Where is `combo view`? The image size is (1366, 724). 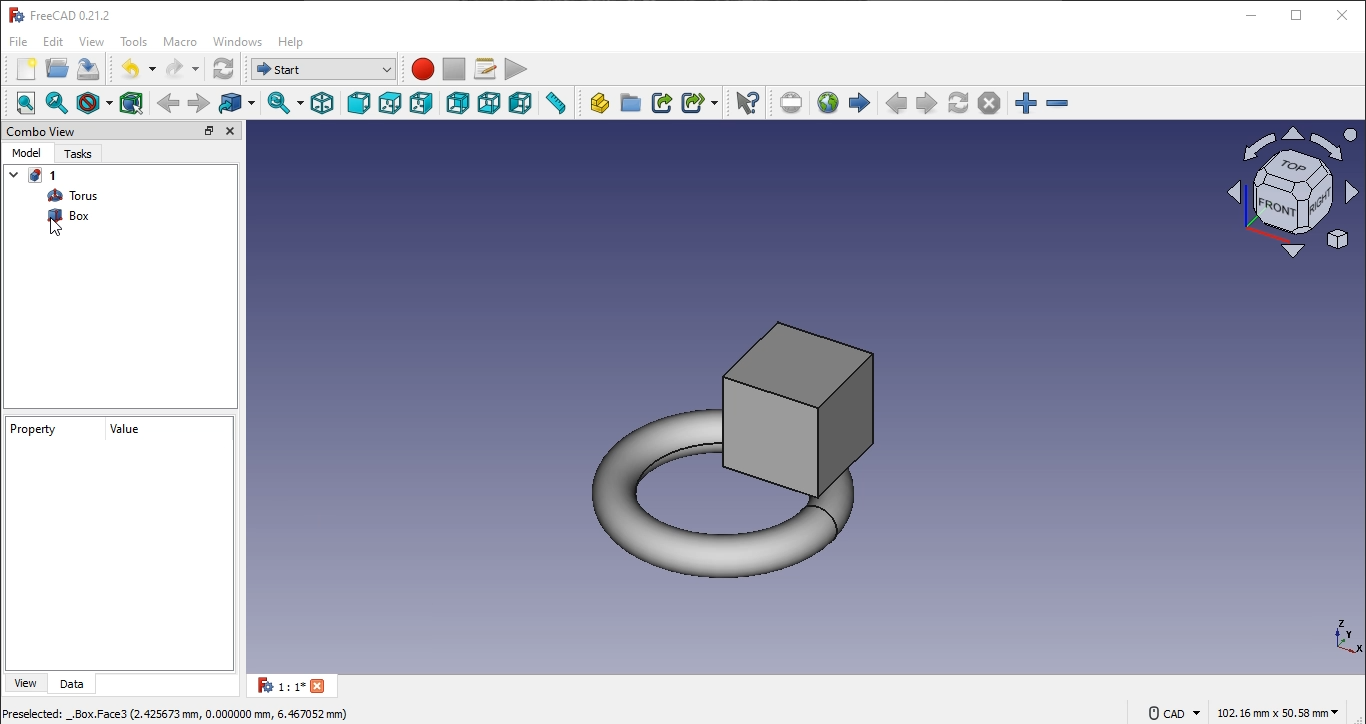 combo view is located at coordinates (42, 131).